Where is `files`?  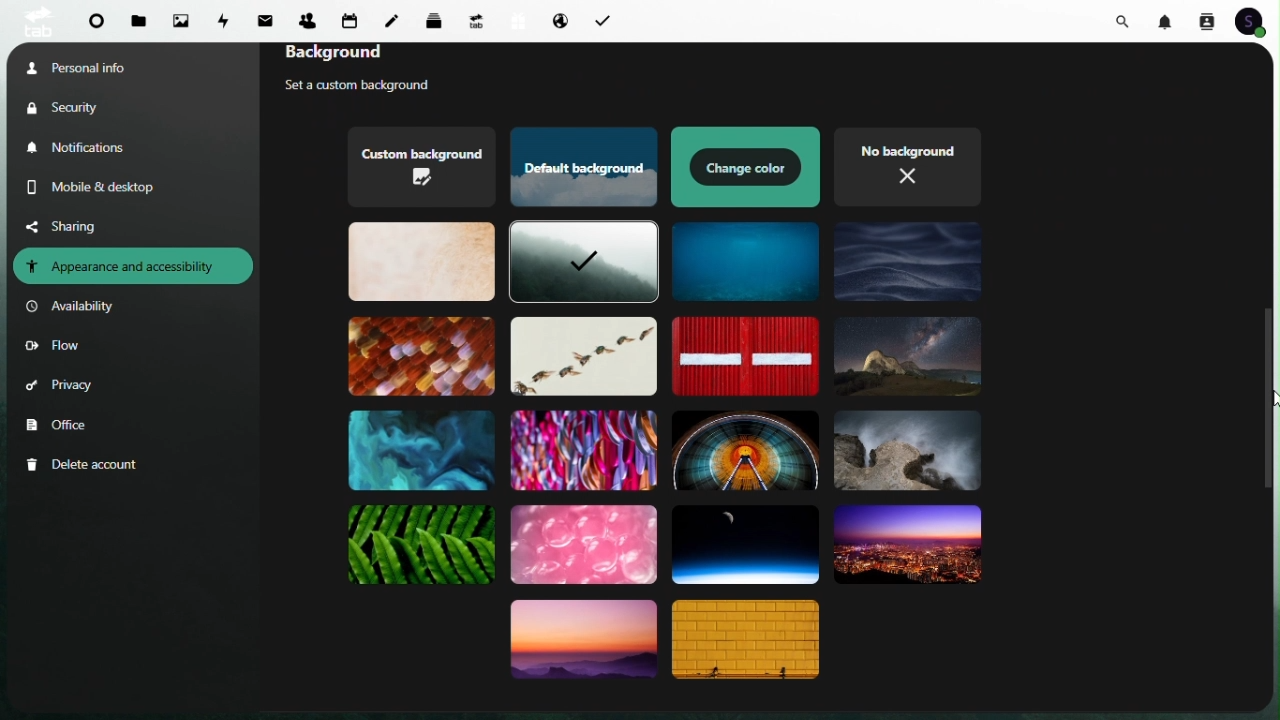
files is located at coordinates (140, 22).